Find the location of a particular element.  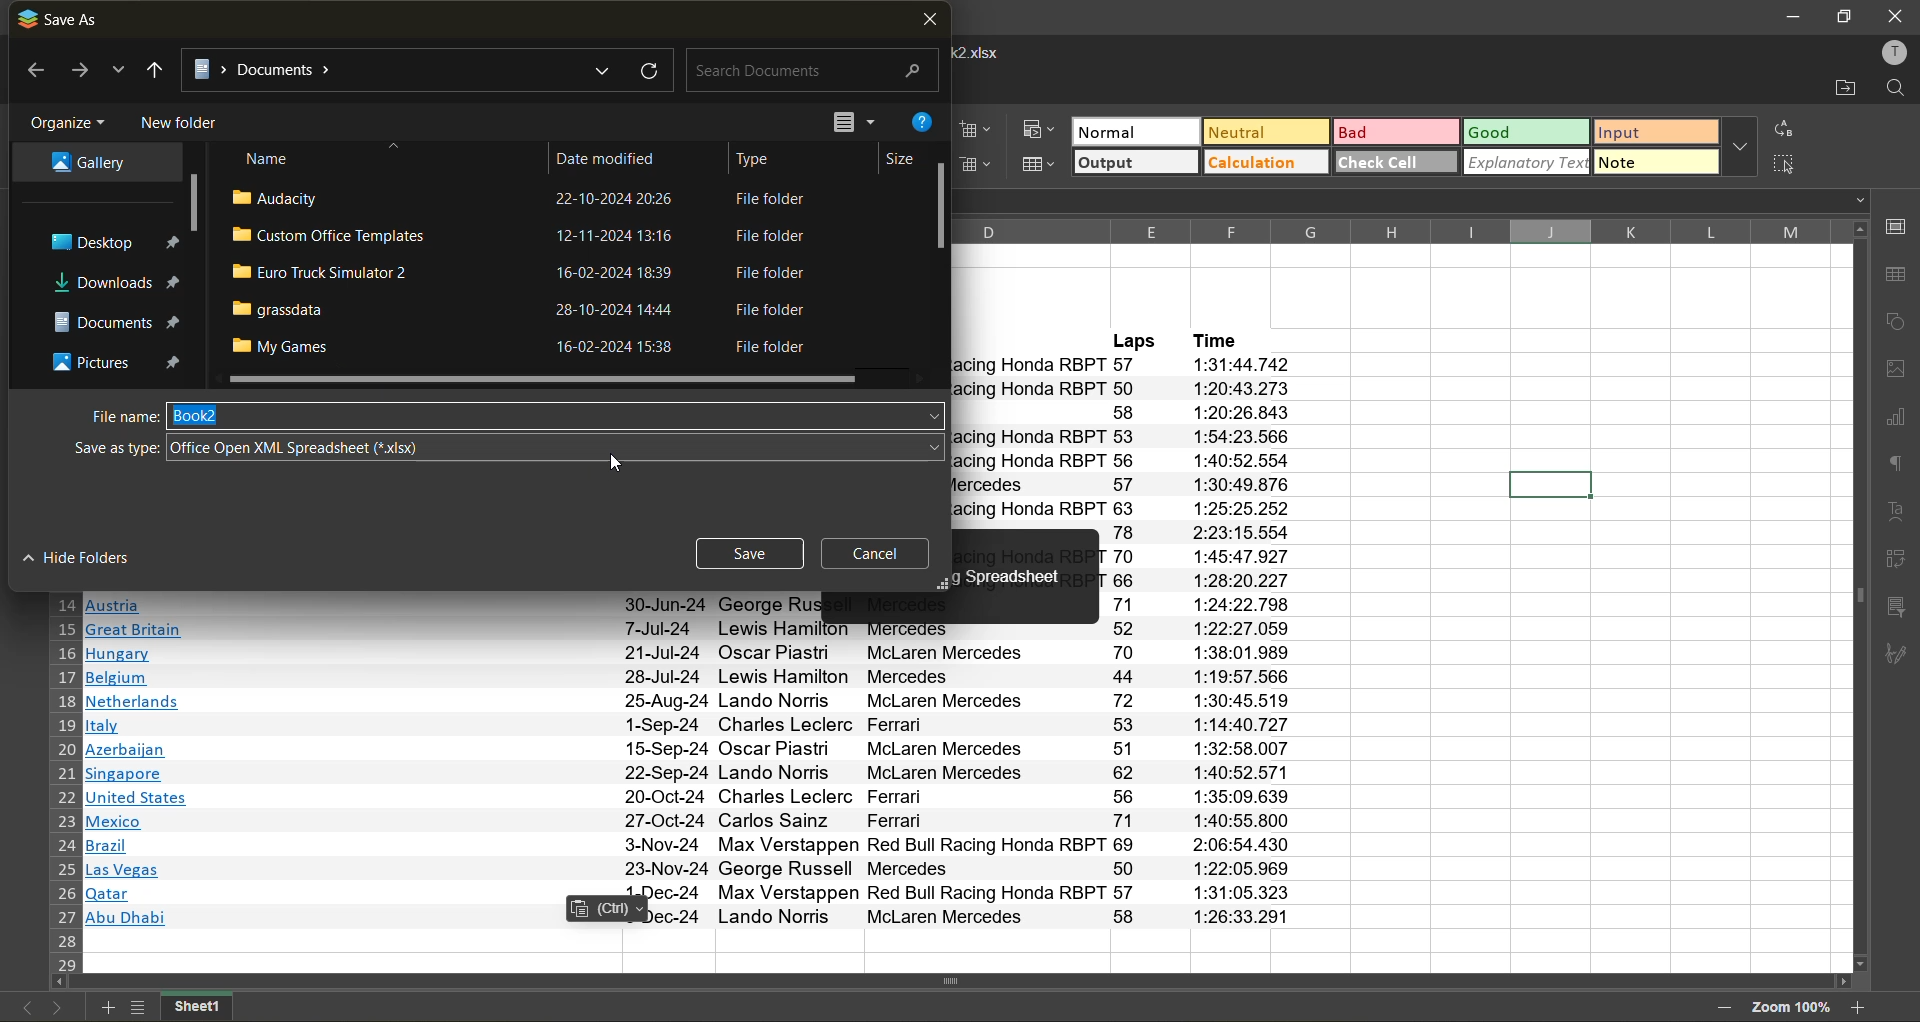

open location is located at coordinates (1836, 86).